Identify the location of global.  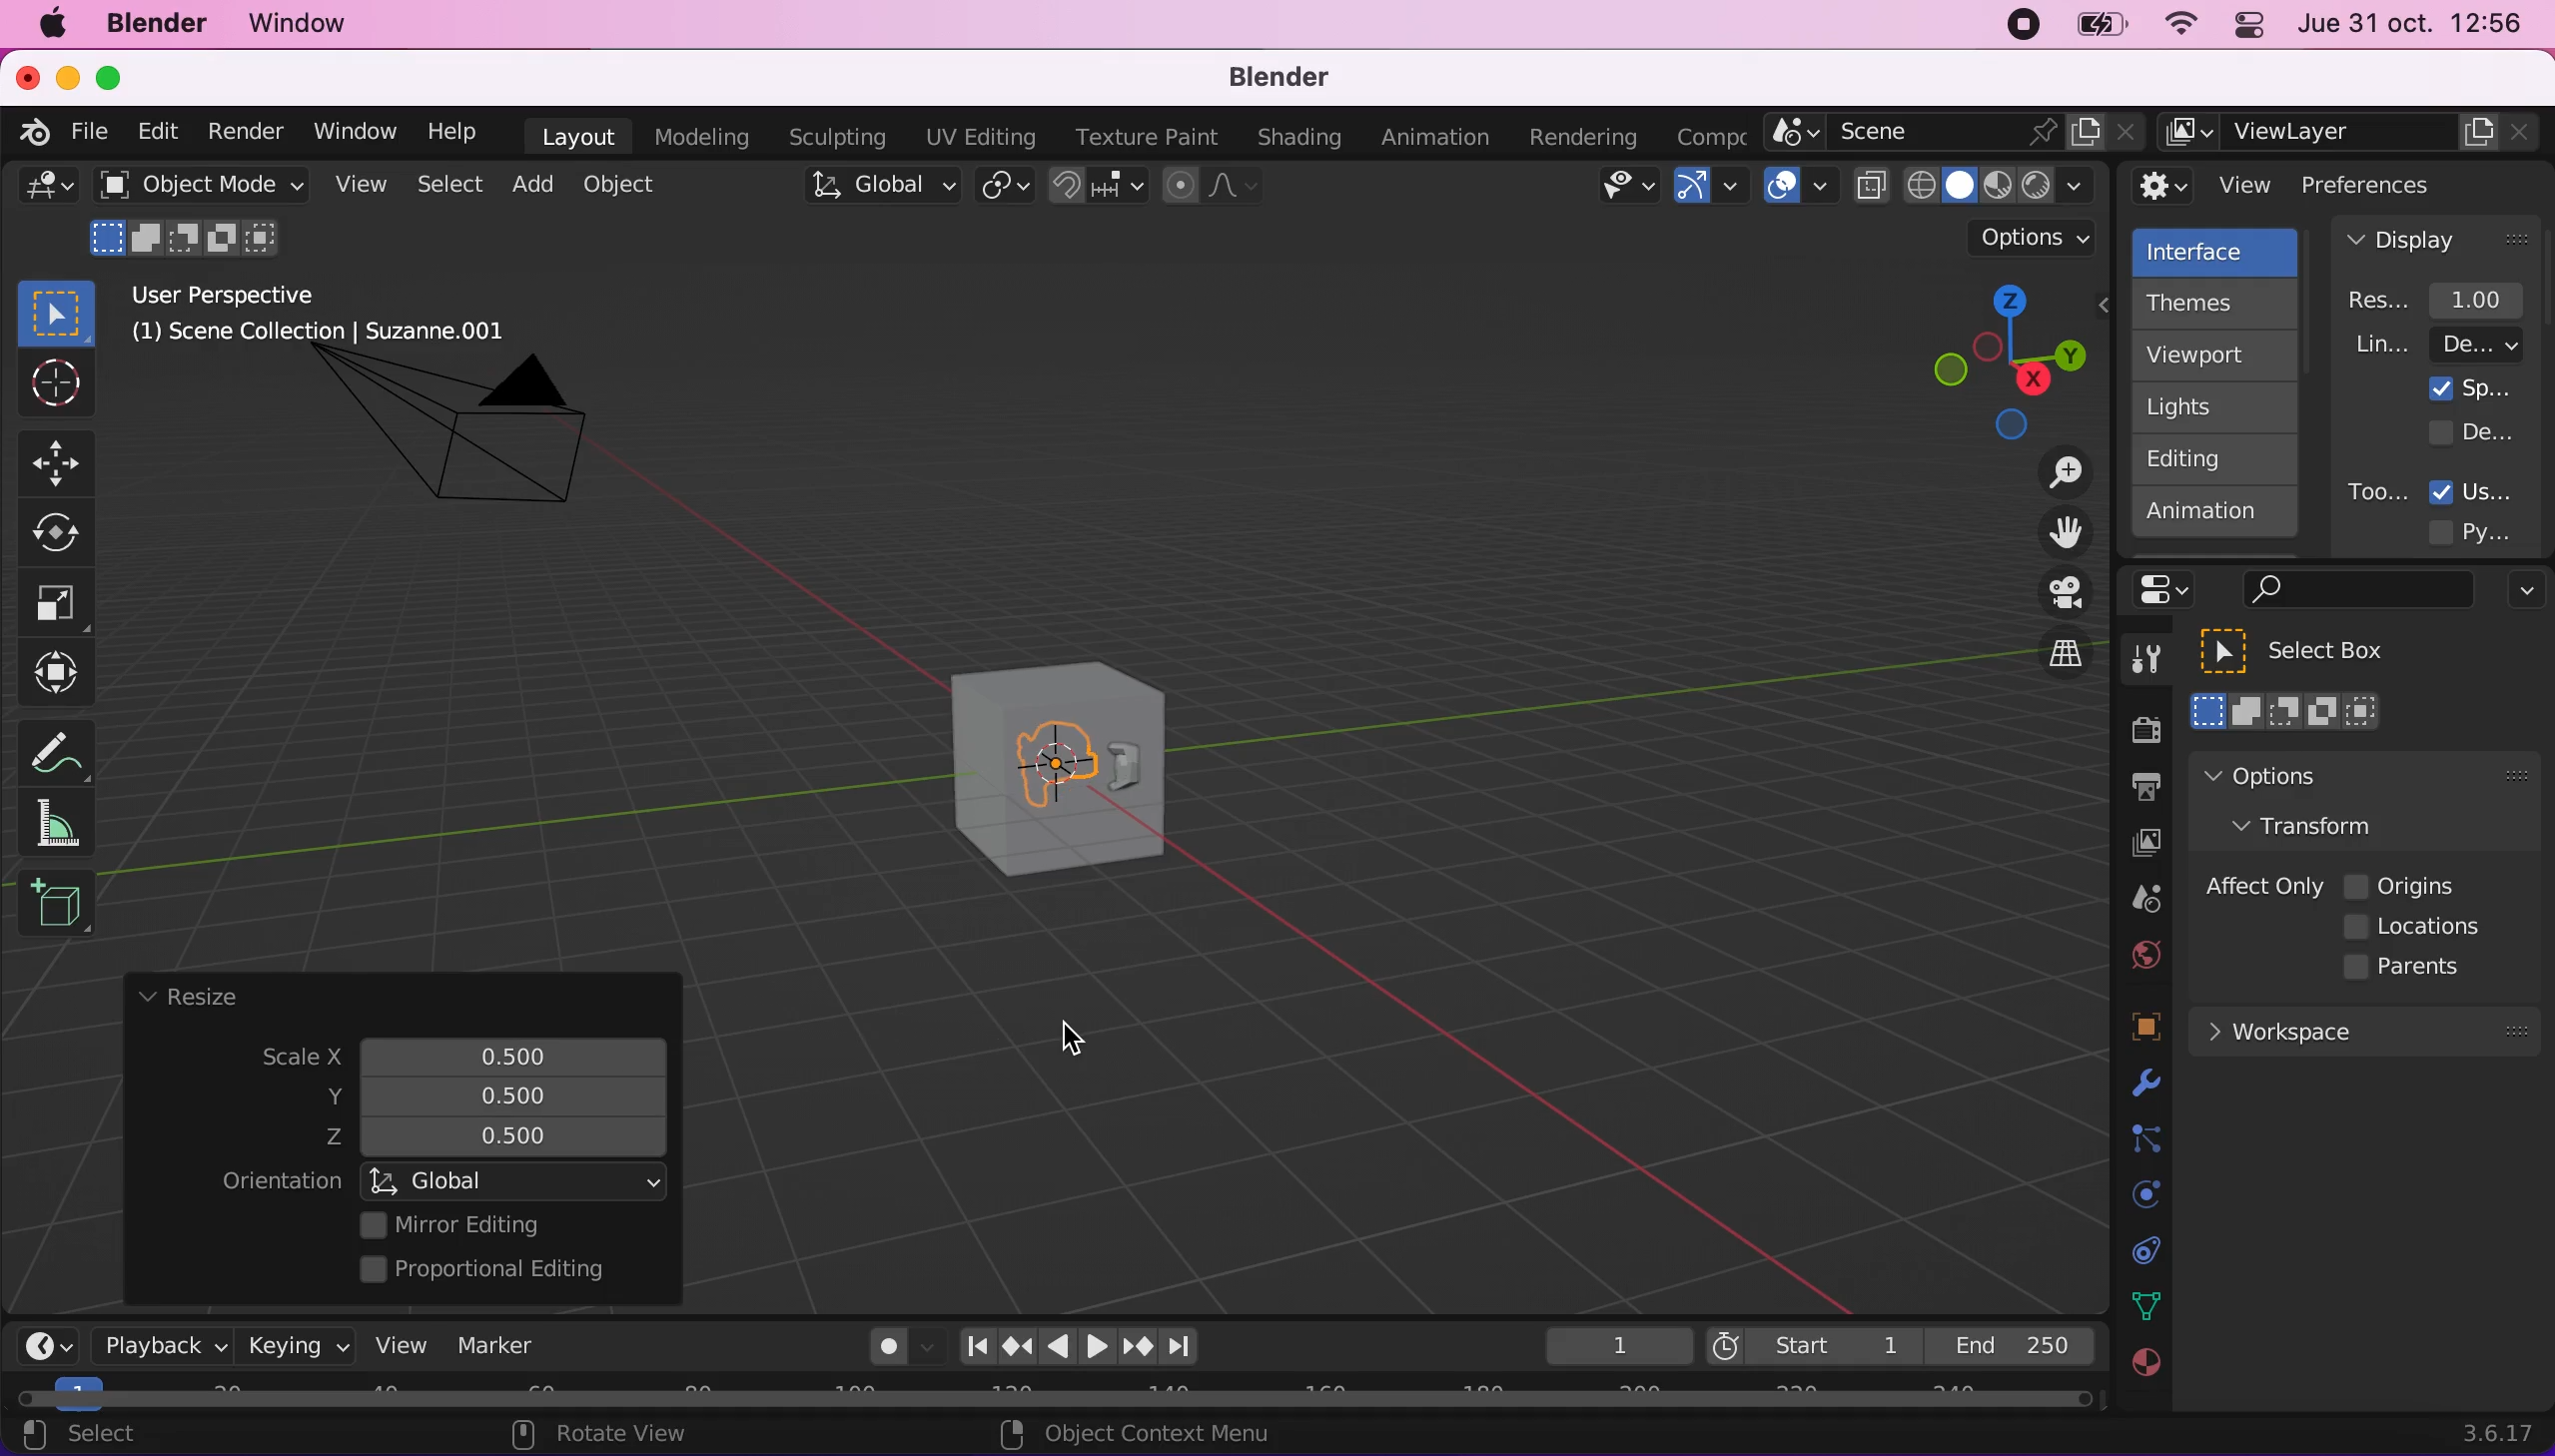
(877, 189).